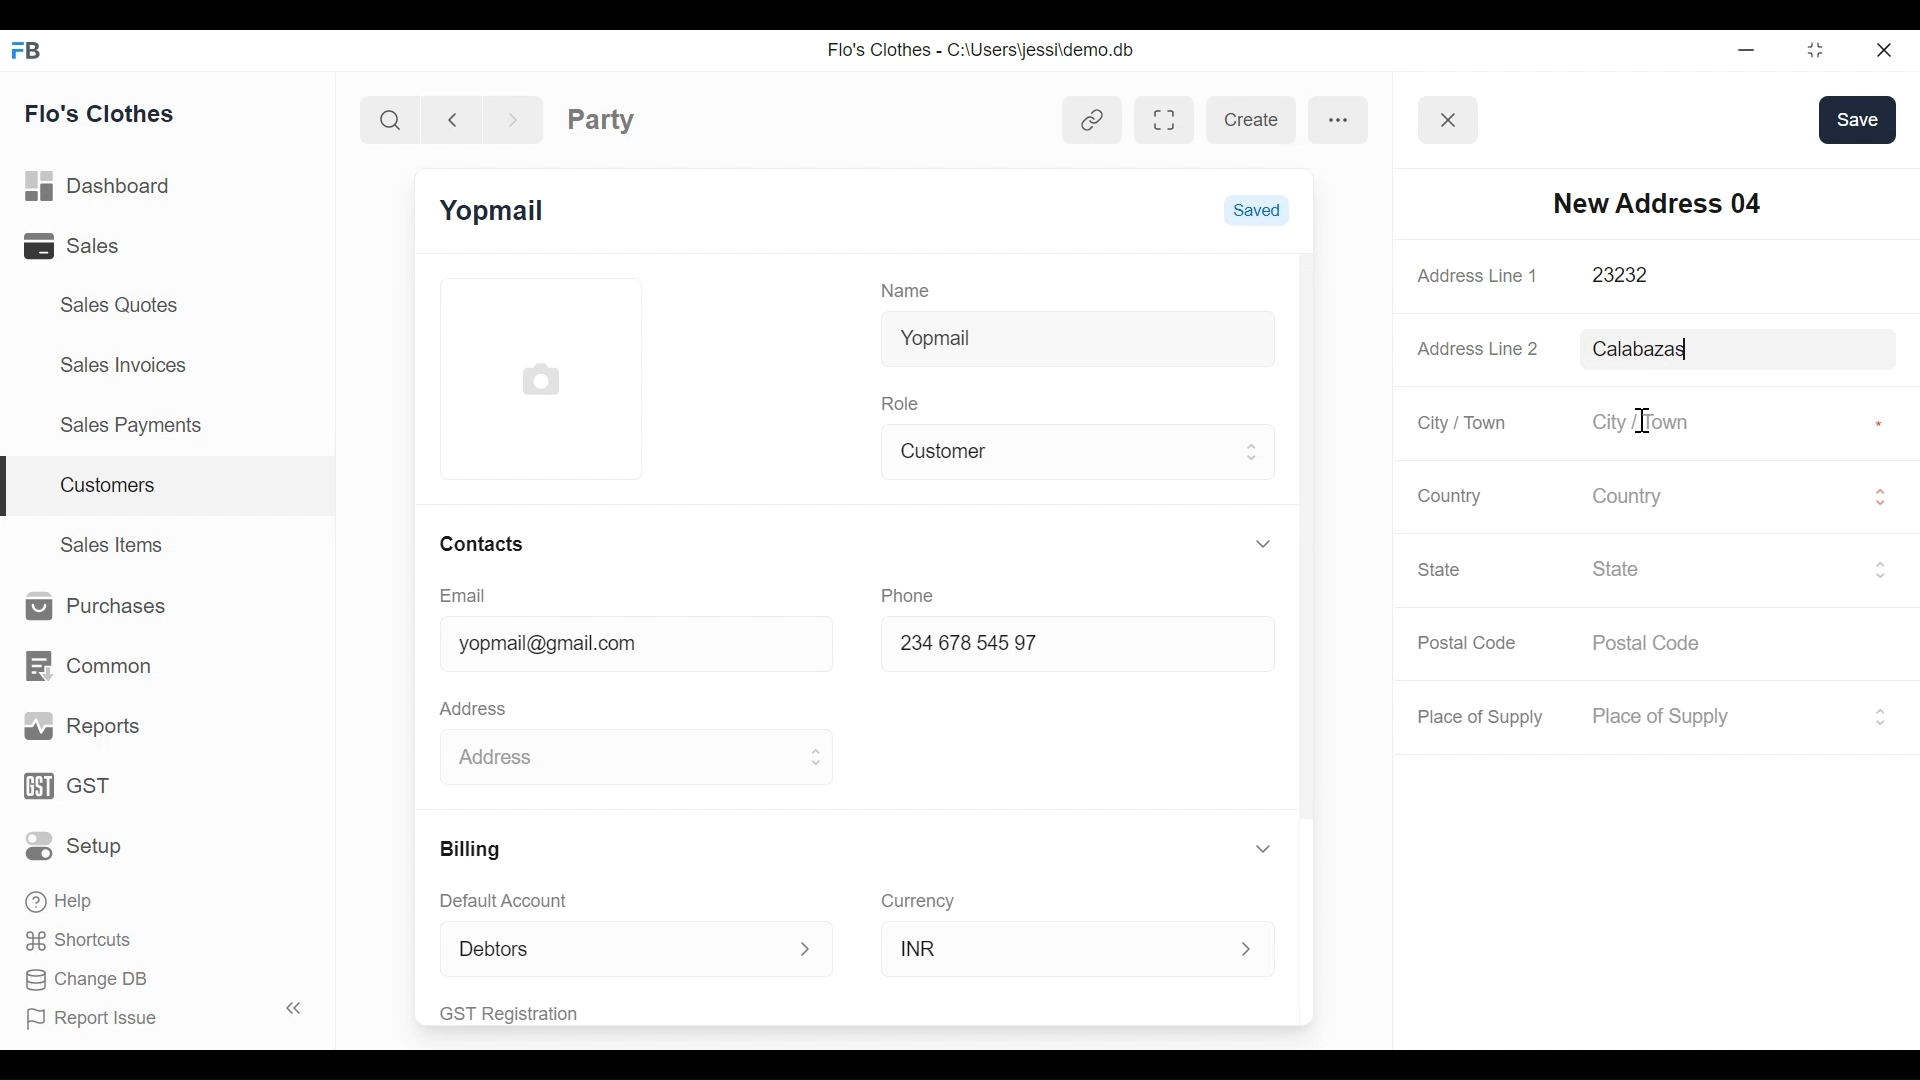  I want to click on Dashboard, so click(104, 187).